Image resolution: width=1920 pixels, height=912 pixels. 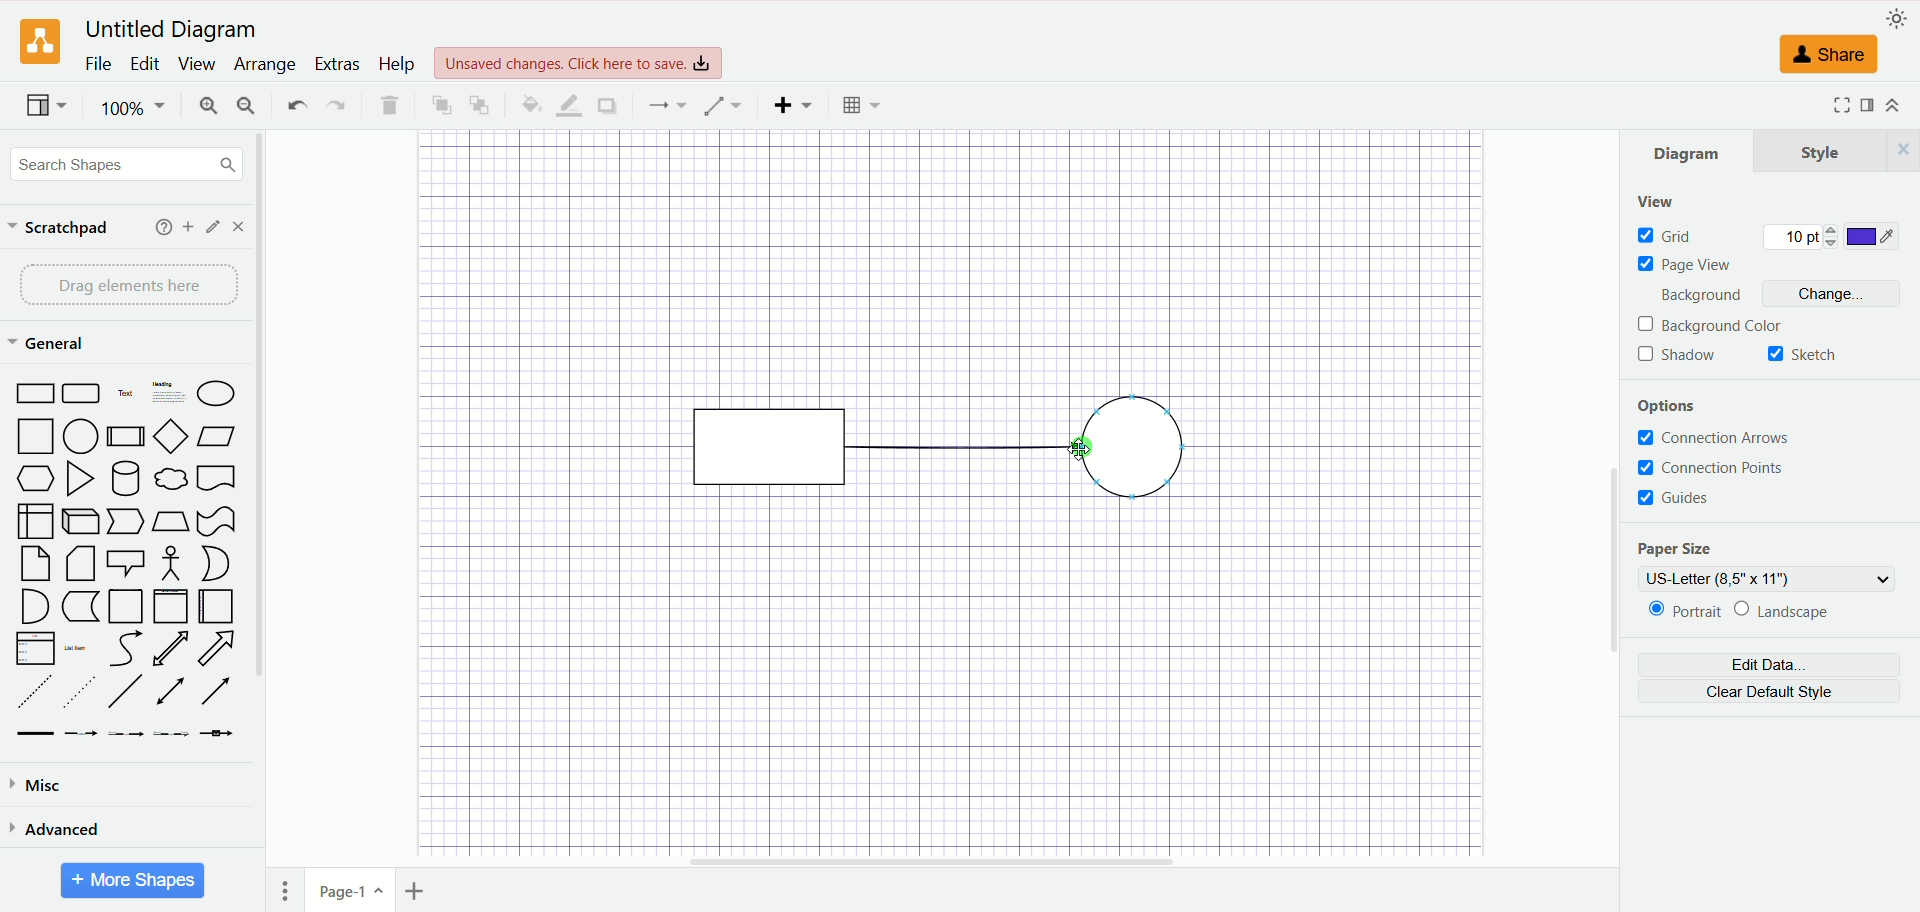 I want to click on Arrow, so click(x=223, y=649).